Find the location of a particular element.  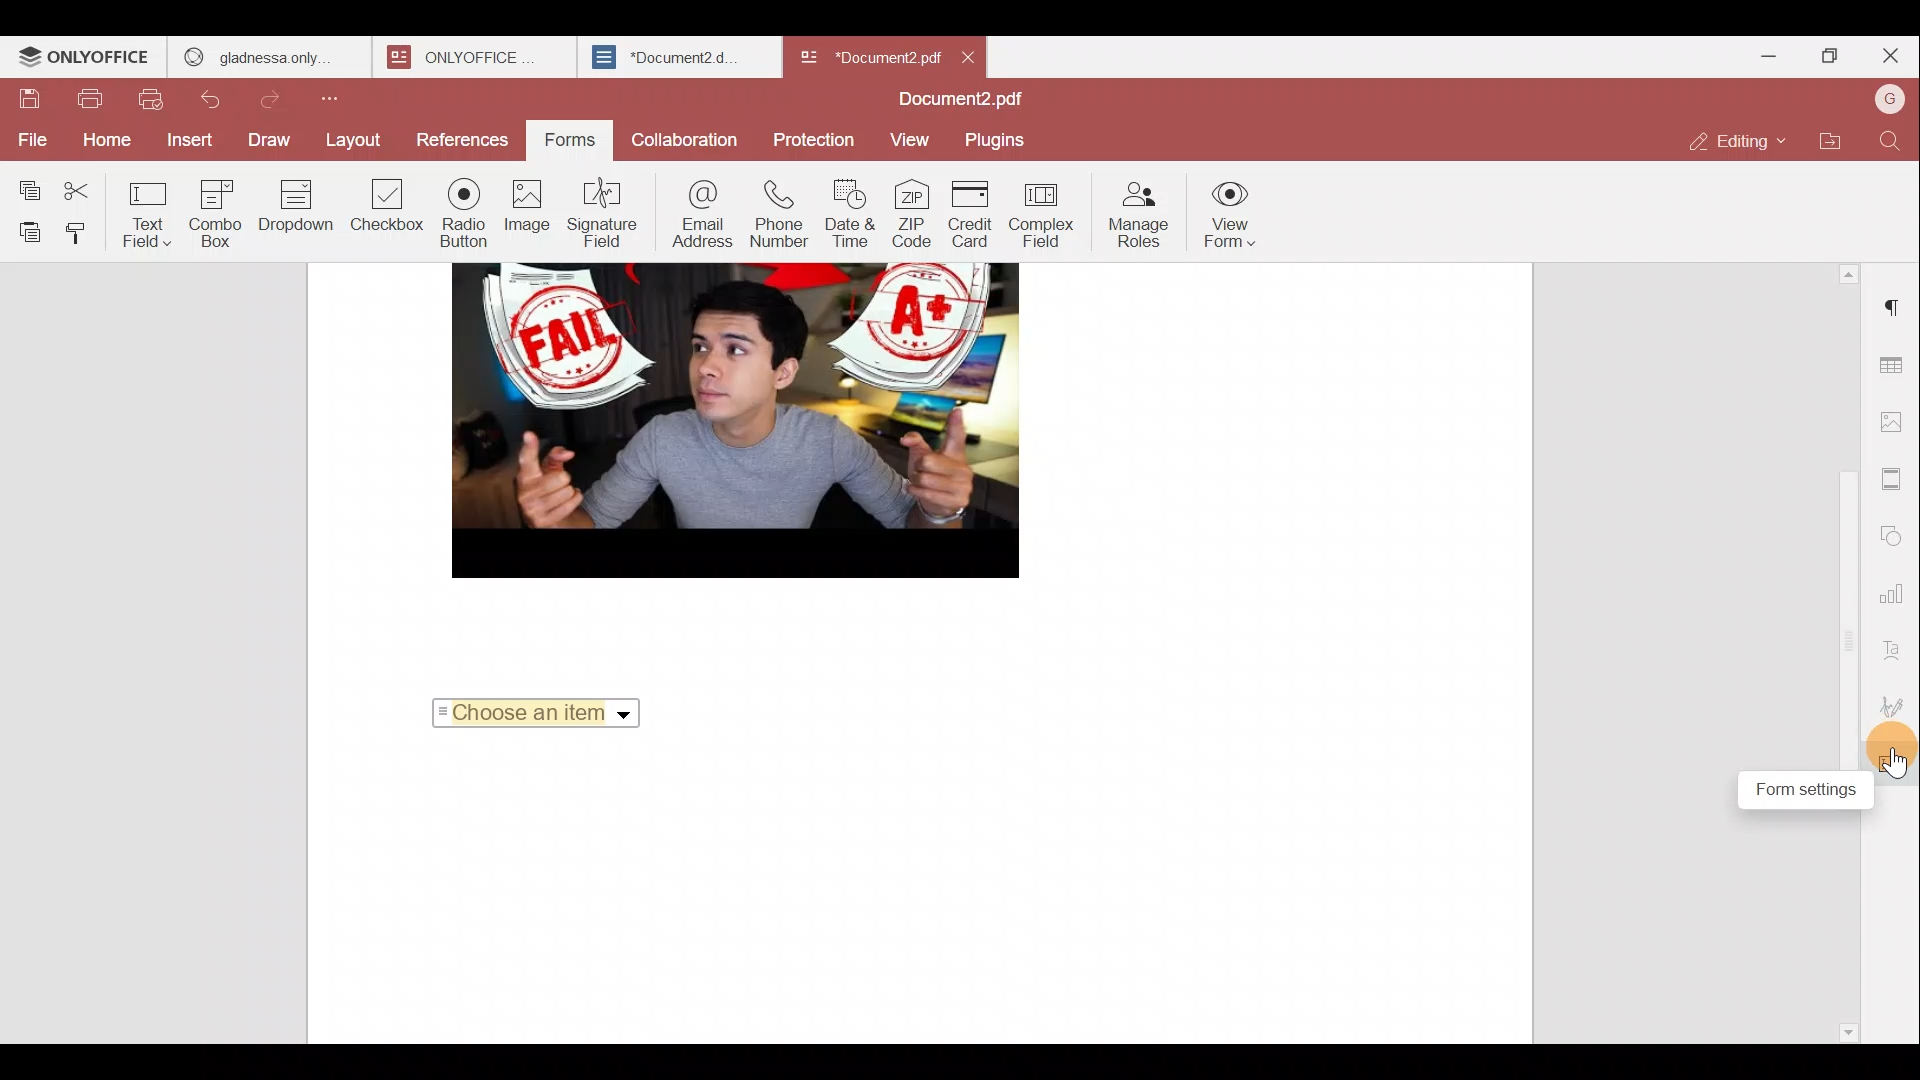

Form setting is located at coordinates (1788, 788).